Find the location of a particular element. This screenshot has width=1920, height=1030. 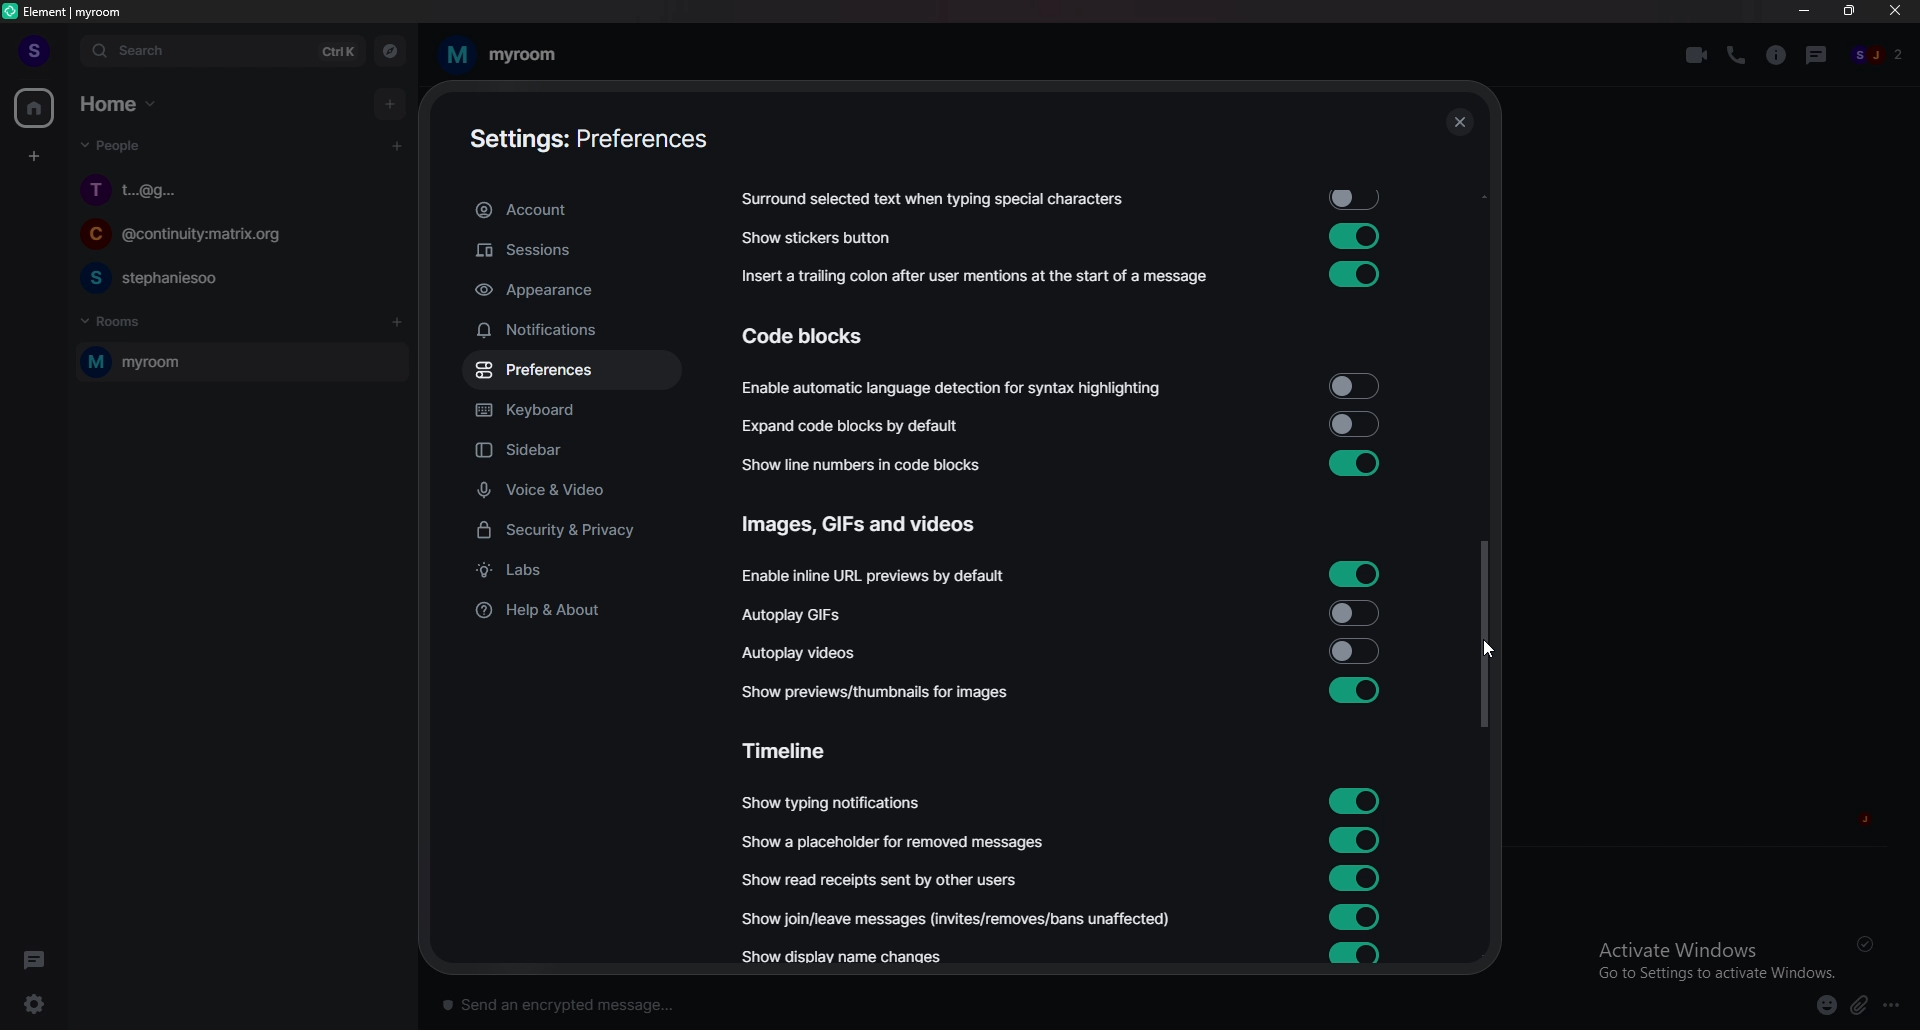

add is located at coordinates (392, 103).